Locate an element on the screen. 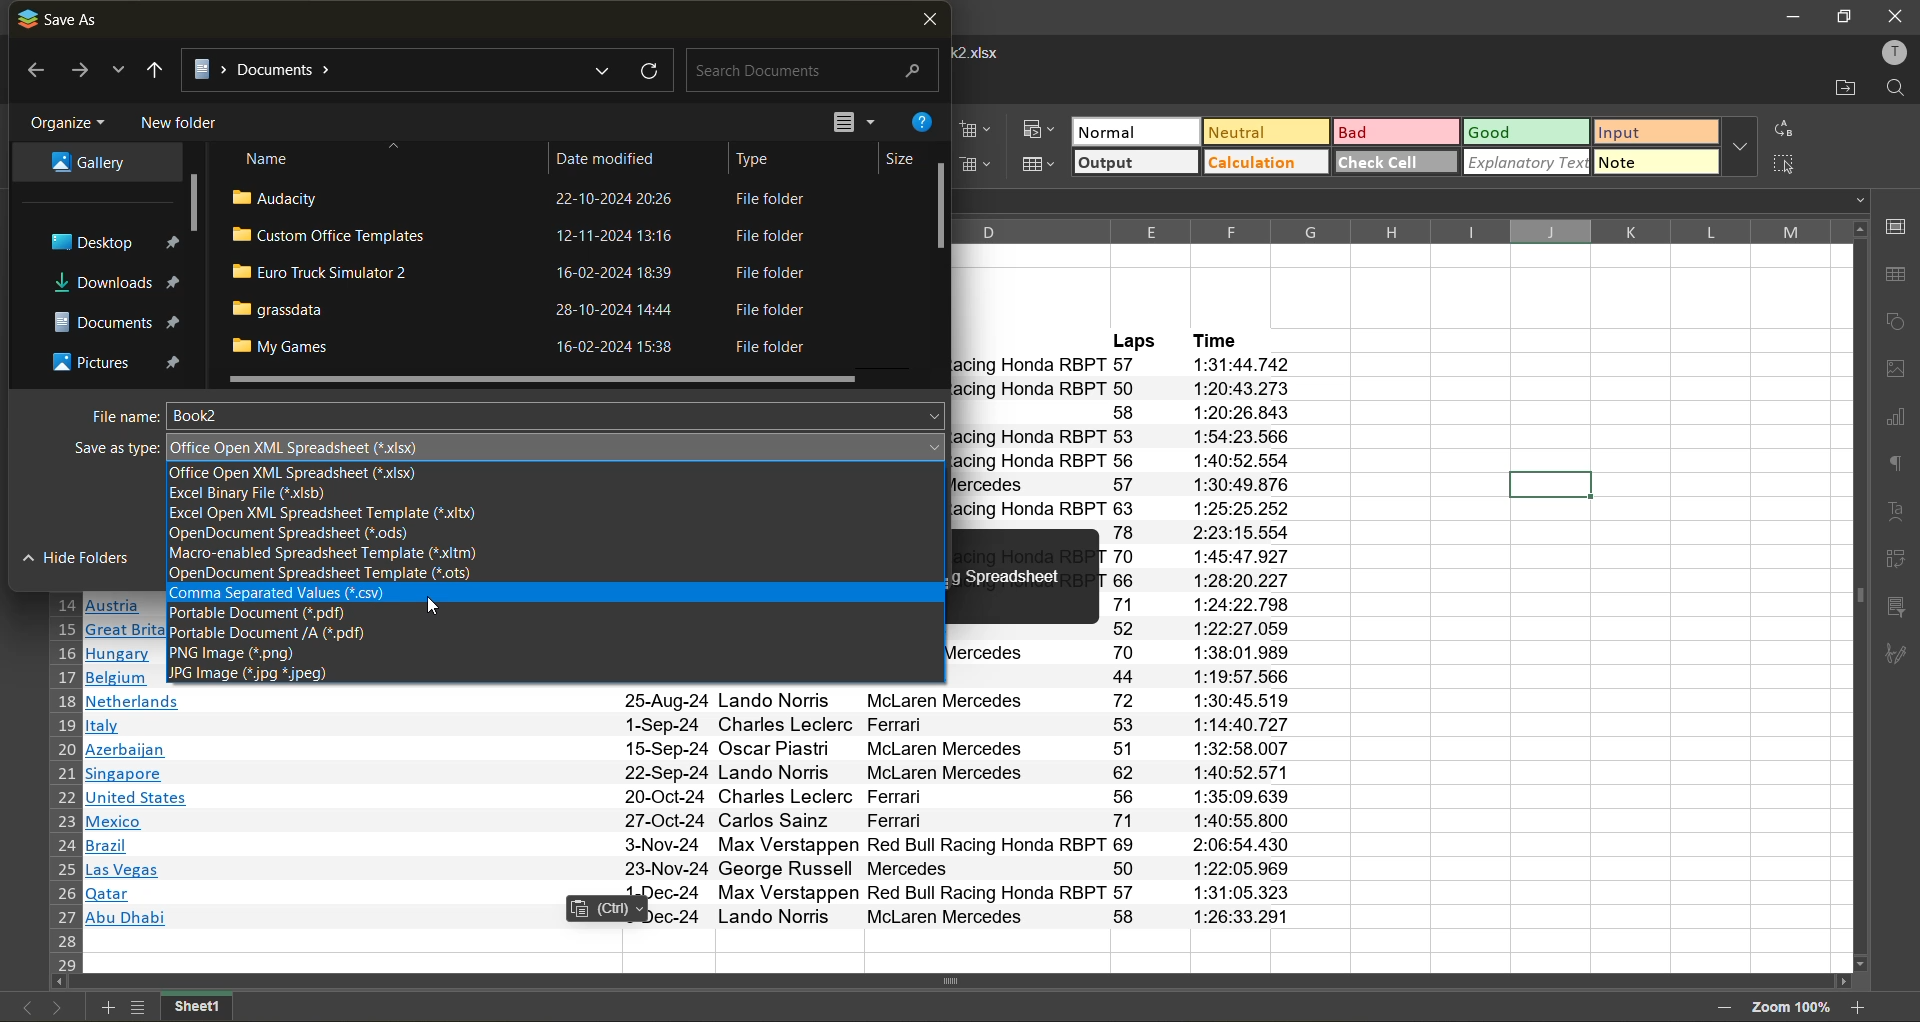  horizontal scrollbar is located at coordinates (948, 981).